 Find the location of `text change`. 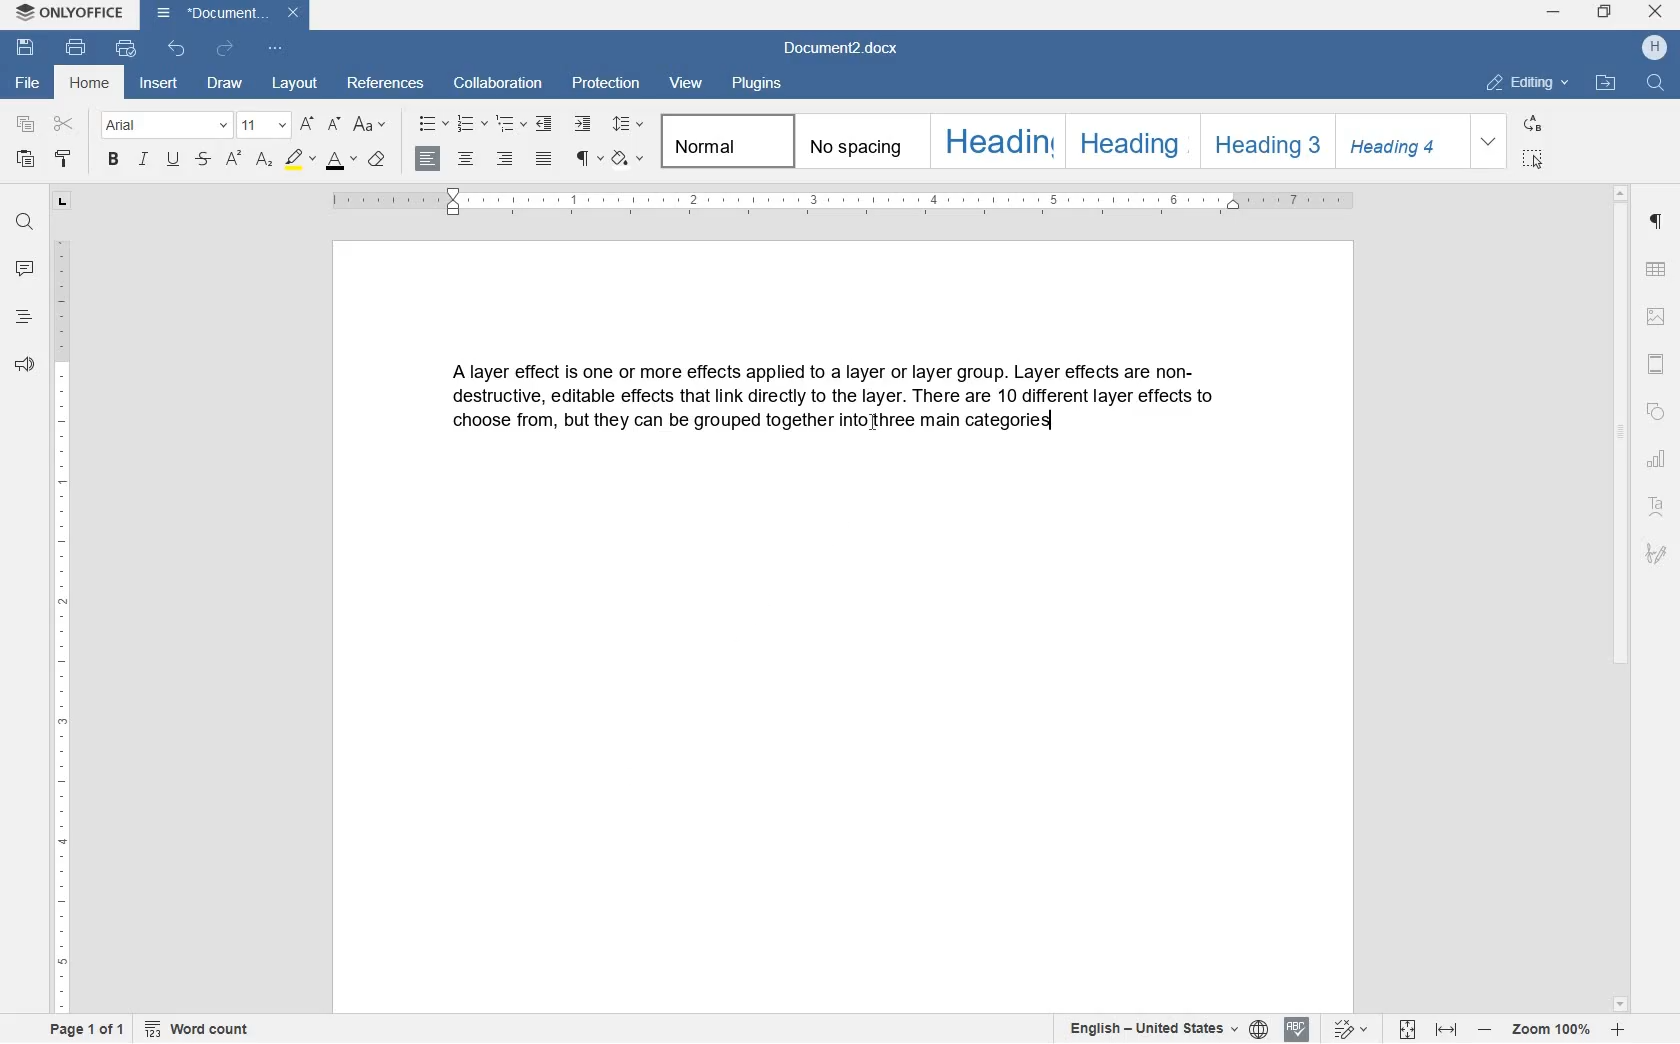

text change is located at coordinates (1347, 1030).